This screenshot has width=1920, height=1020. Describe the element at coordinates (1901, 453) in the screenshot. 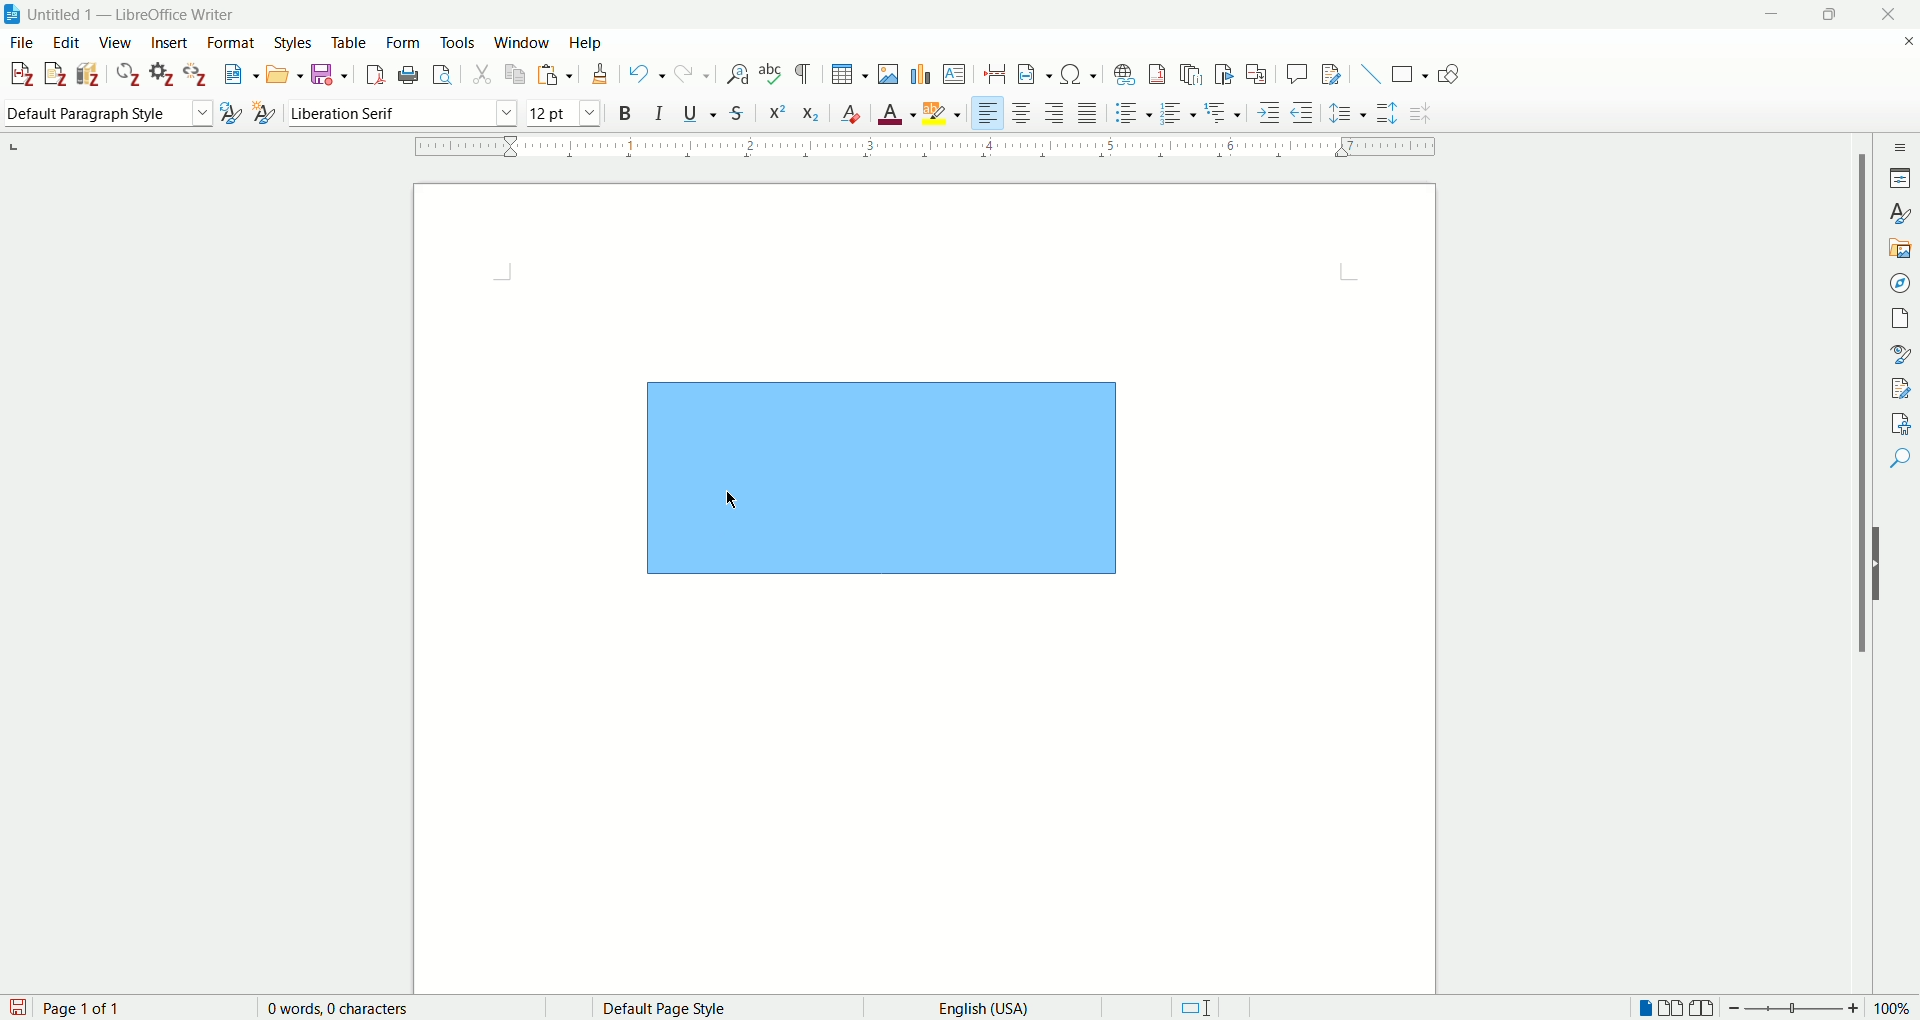

I see `find` at that location.